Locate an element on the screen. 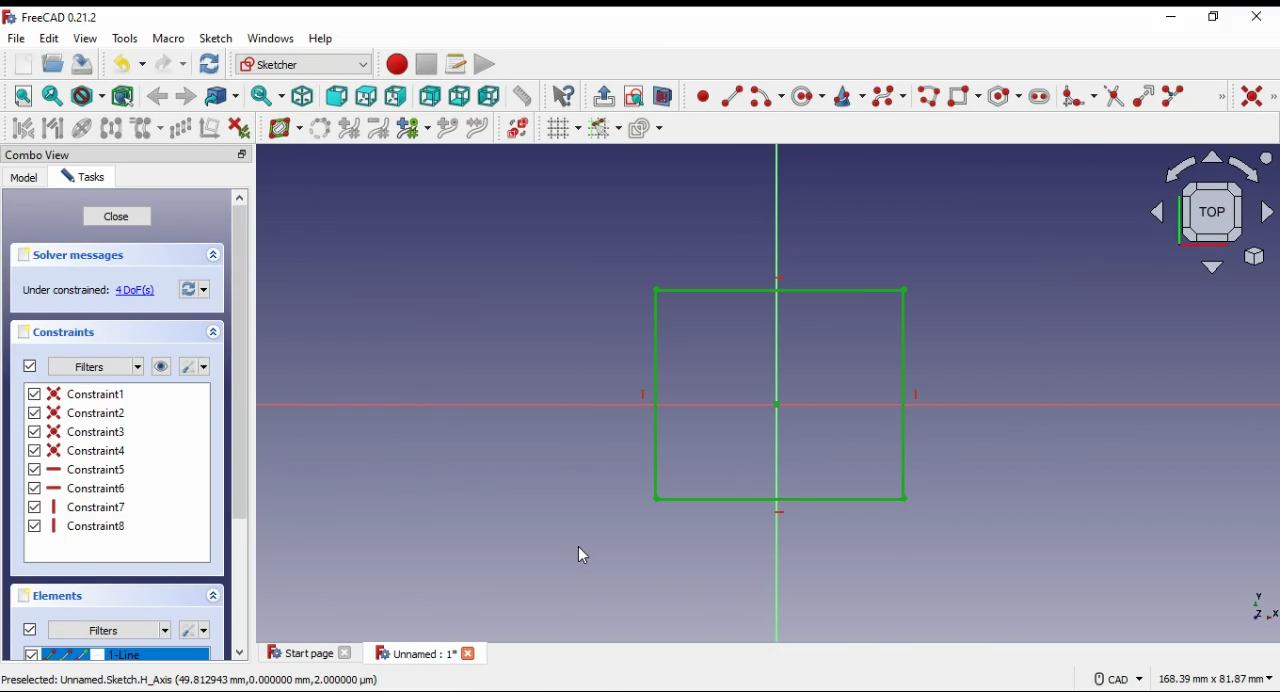  isometric is located at coordinates (303, 96).